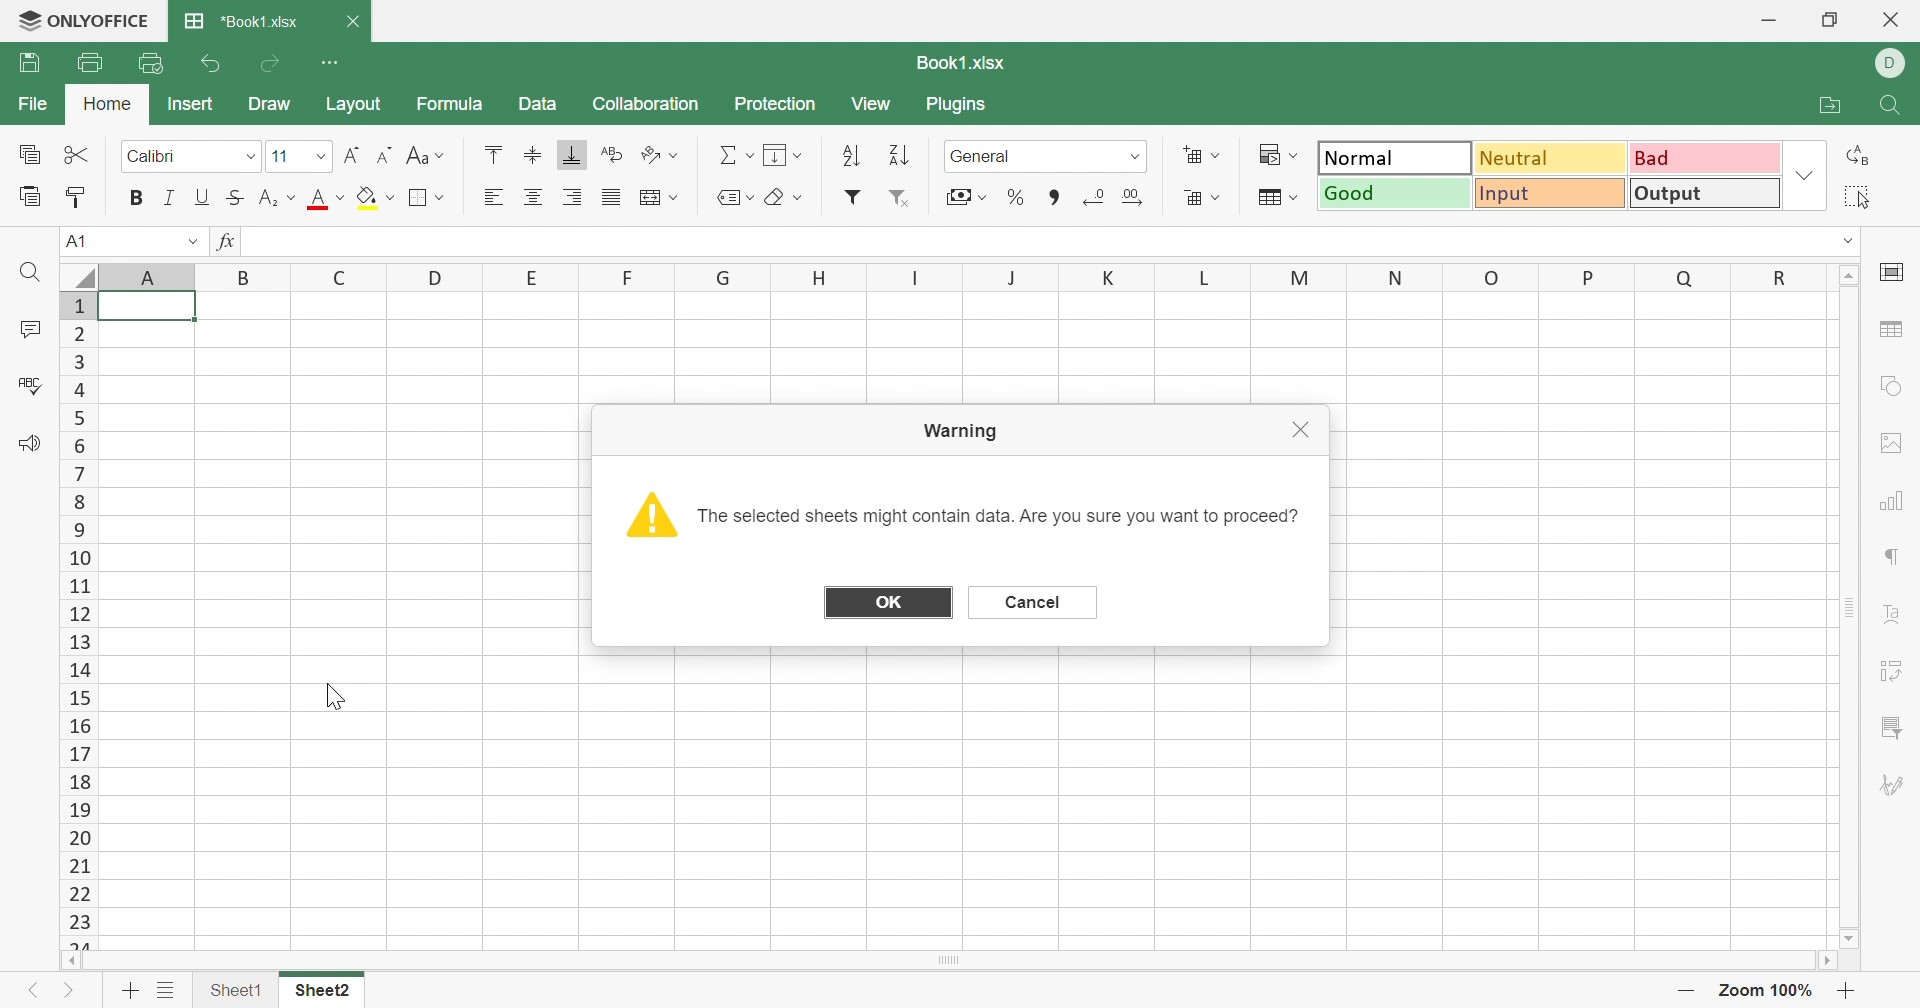 This screenshot has width=1920, height=1008. Describe the element at coordinates (984, 197) in the screenshot. I see `Drop Down` at that location.